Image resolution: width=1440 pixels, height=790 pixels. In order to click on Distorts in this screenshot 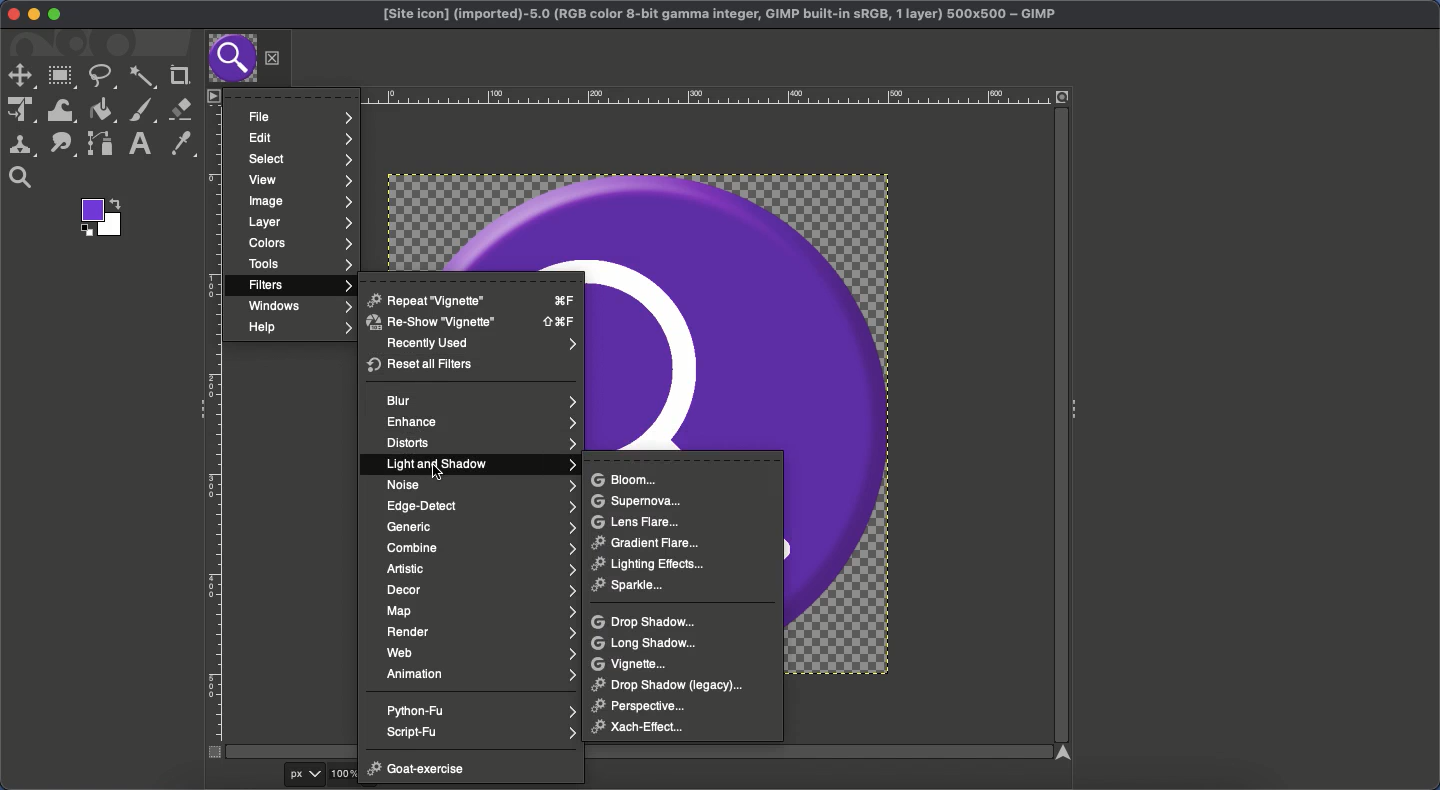, I will do `click(479, 444)`.